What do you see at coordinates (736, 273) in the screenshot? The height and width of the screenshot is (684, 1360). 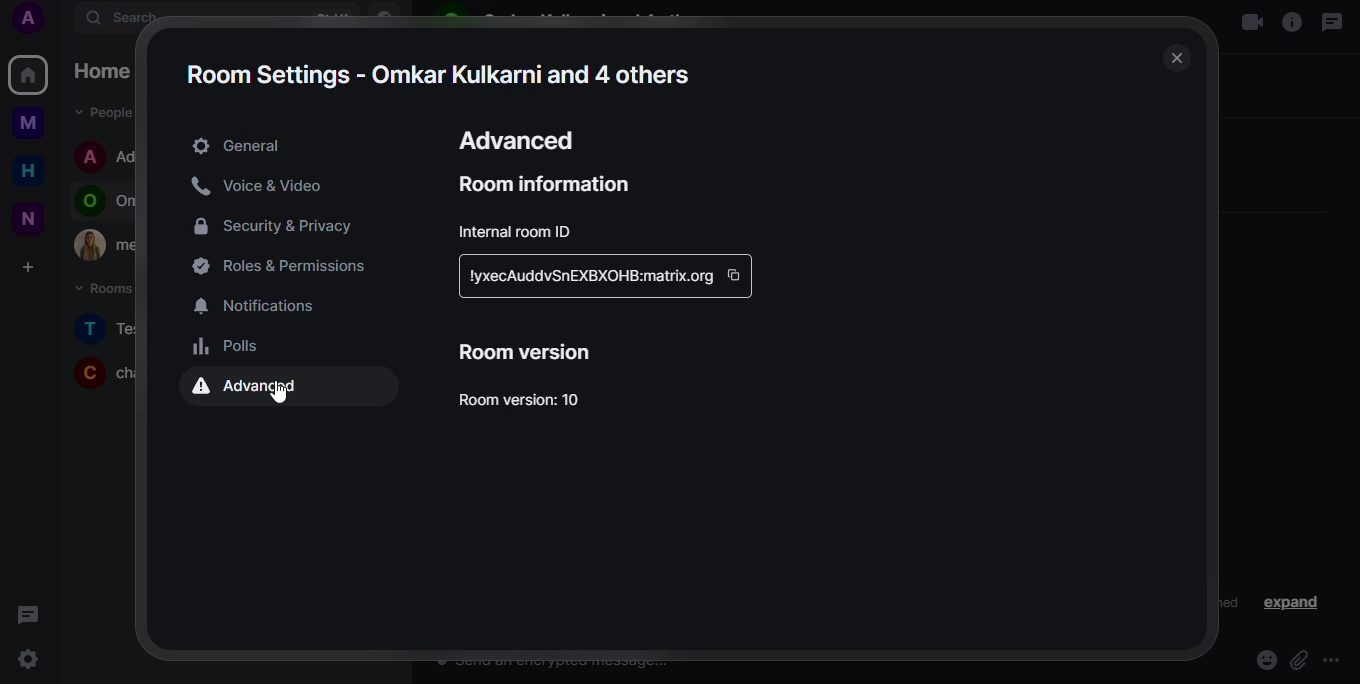 I see `click to copy` at bounding box center [736, 273].